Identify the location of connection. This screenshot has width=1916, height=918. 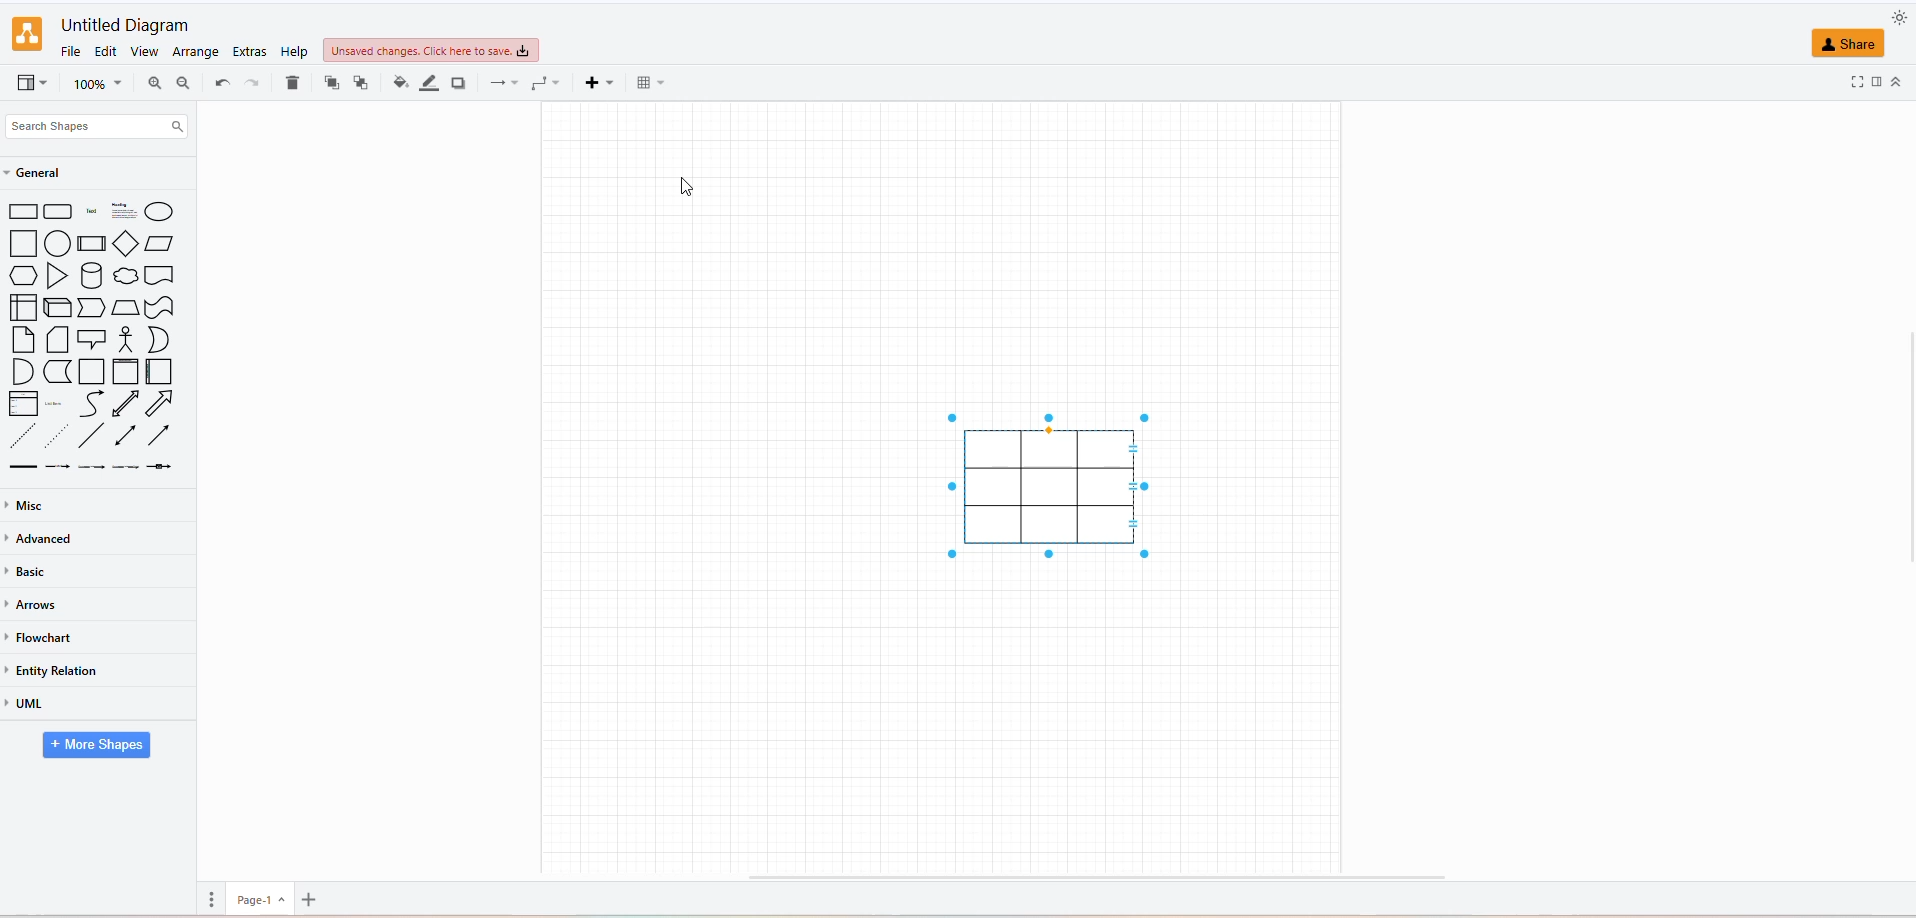
(503, 83).